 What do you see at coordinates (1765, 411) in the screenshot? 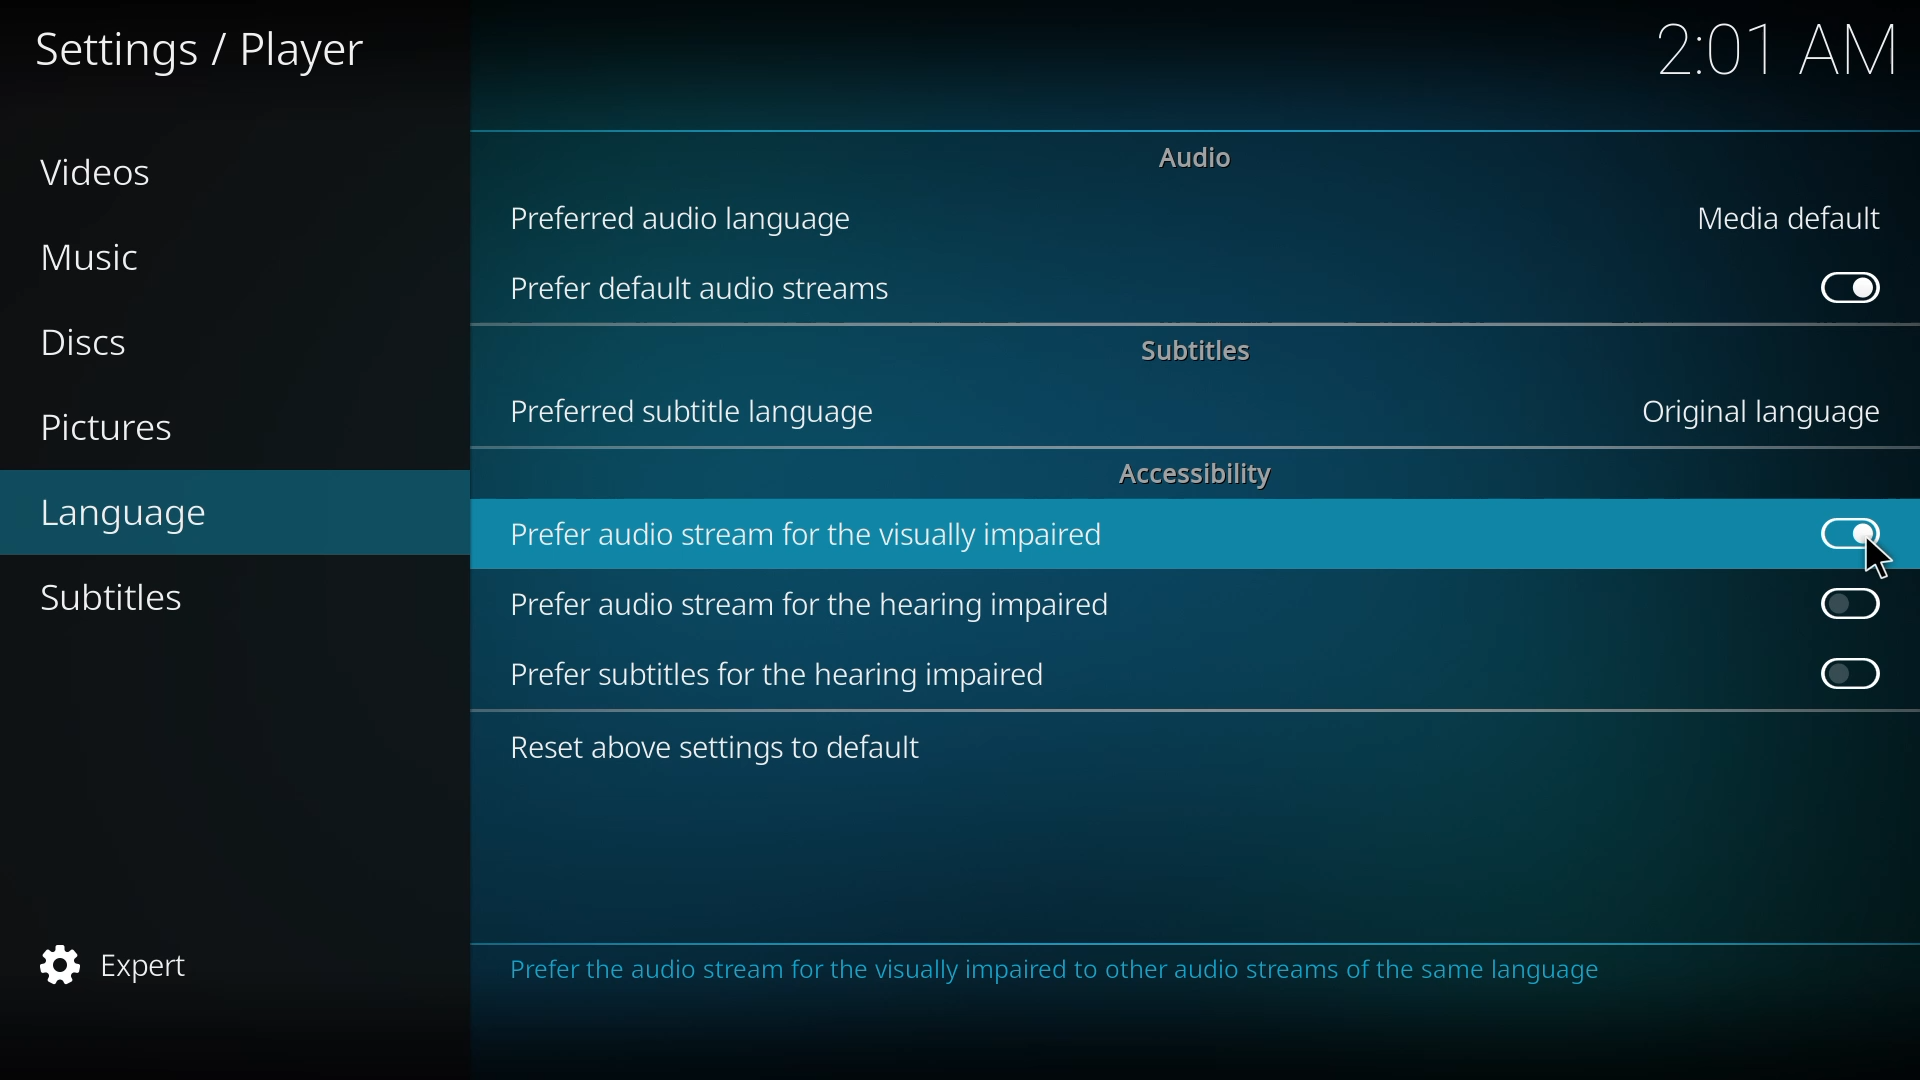
I see `language` at bounding box center [1765, 411].